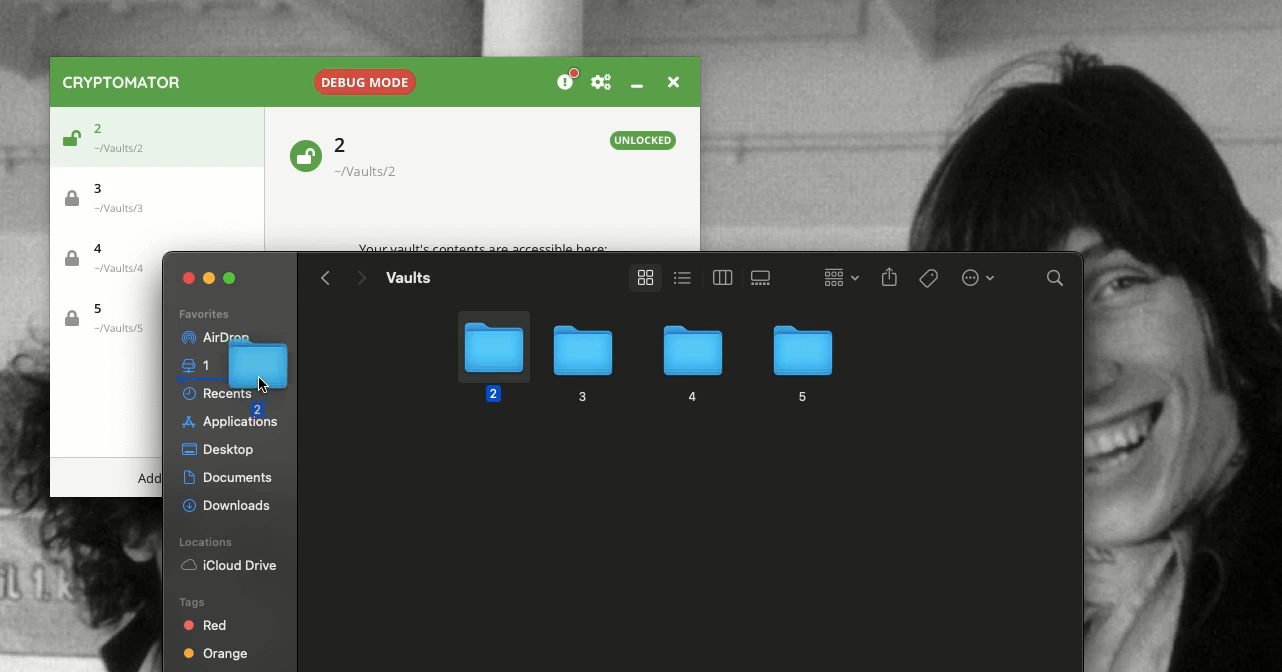 Image resolution: width=1282 pixels, height=672 pixels. I want to click on Maximize, so click(232, 278).